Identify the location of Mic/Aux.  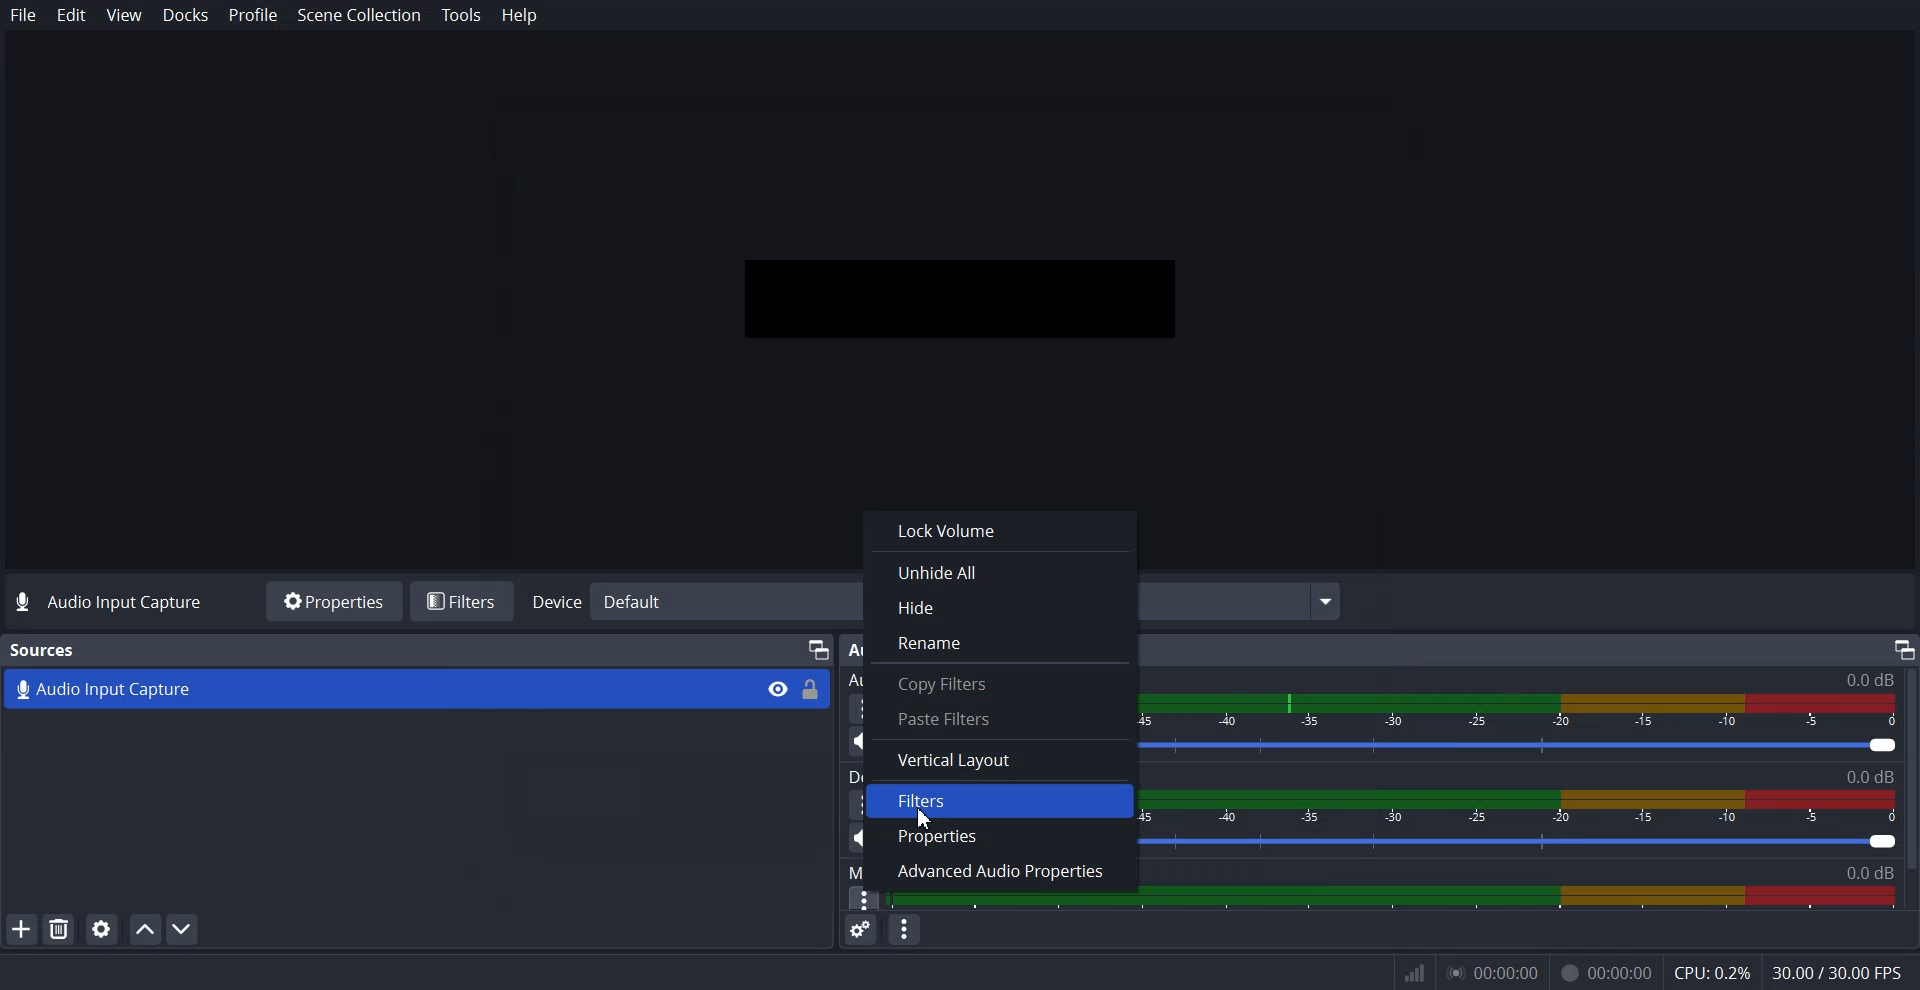
(859, 870).